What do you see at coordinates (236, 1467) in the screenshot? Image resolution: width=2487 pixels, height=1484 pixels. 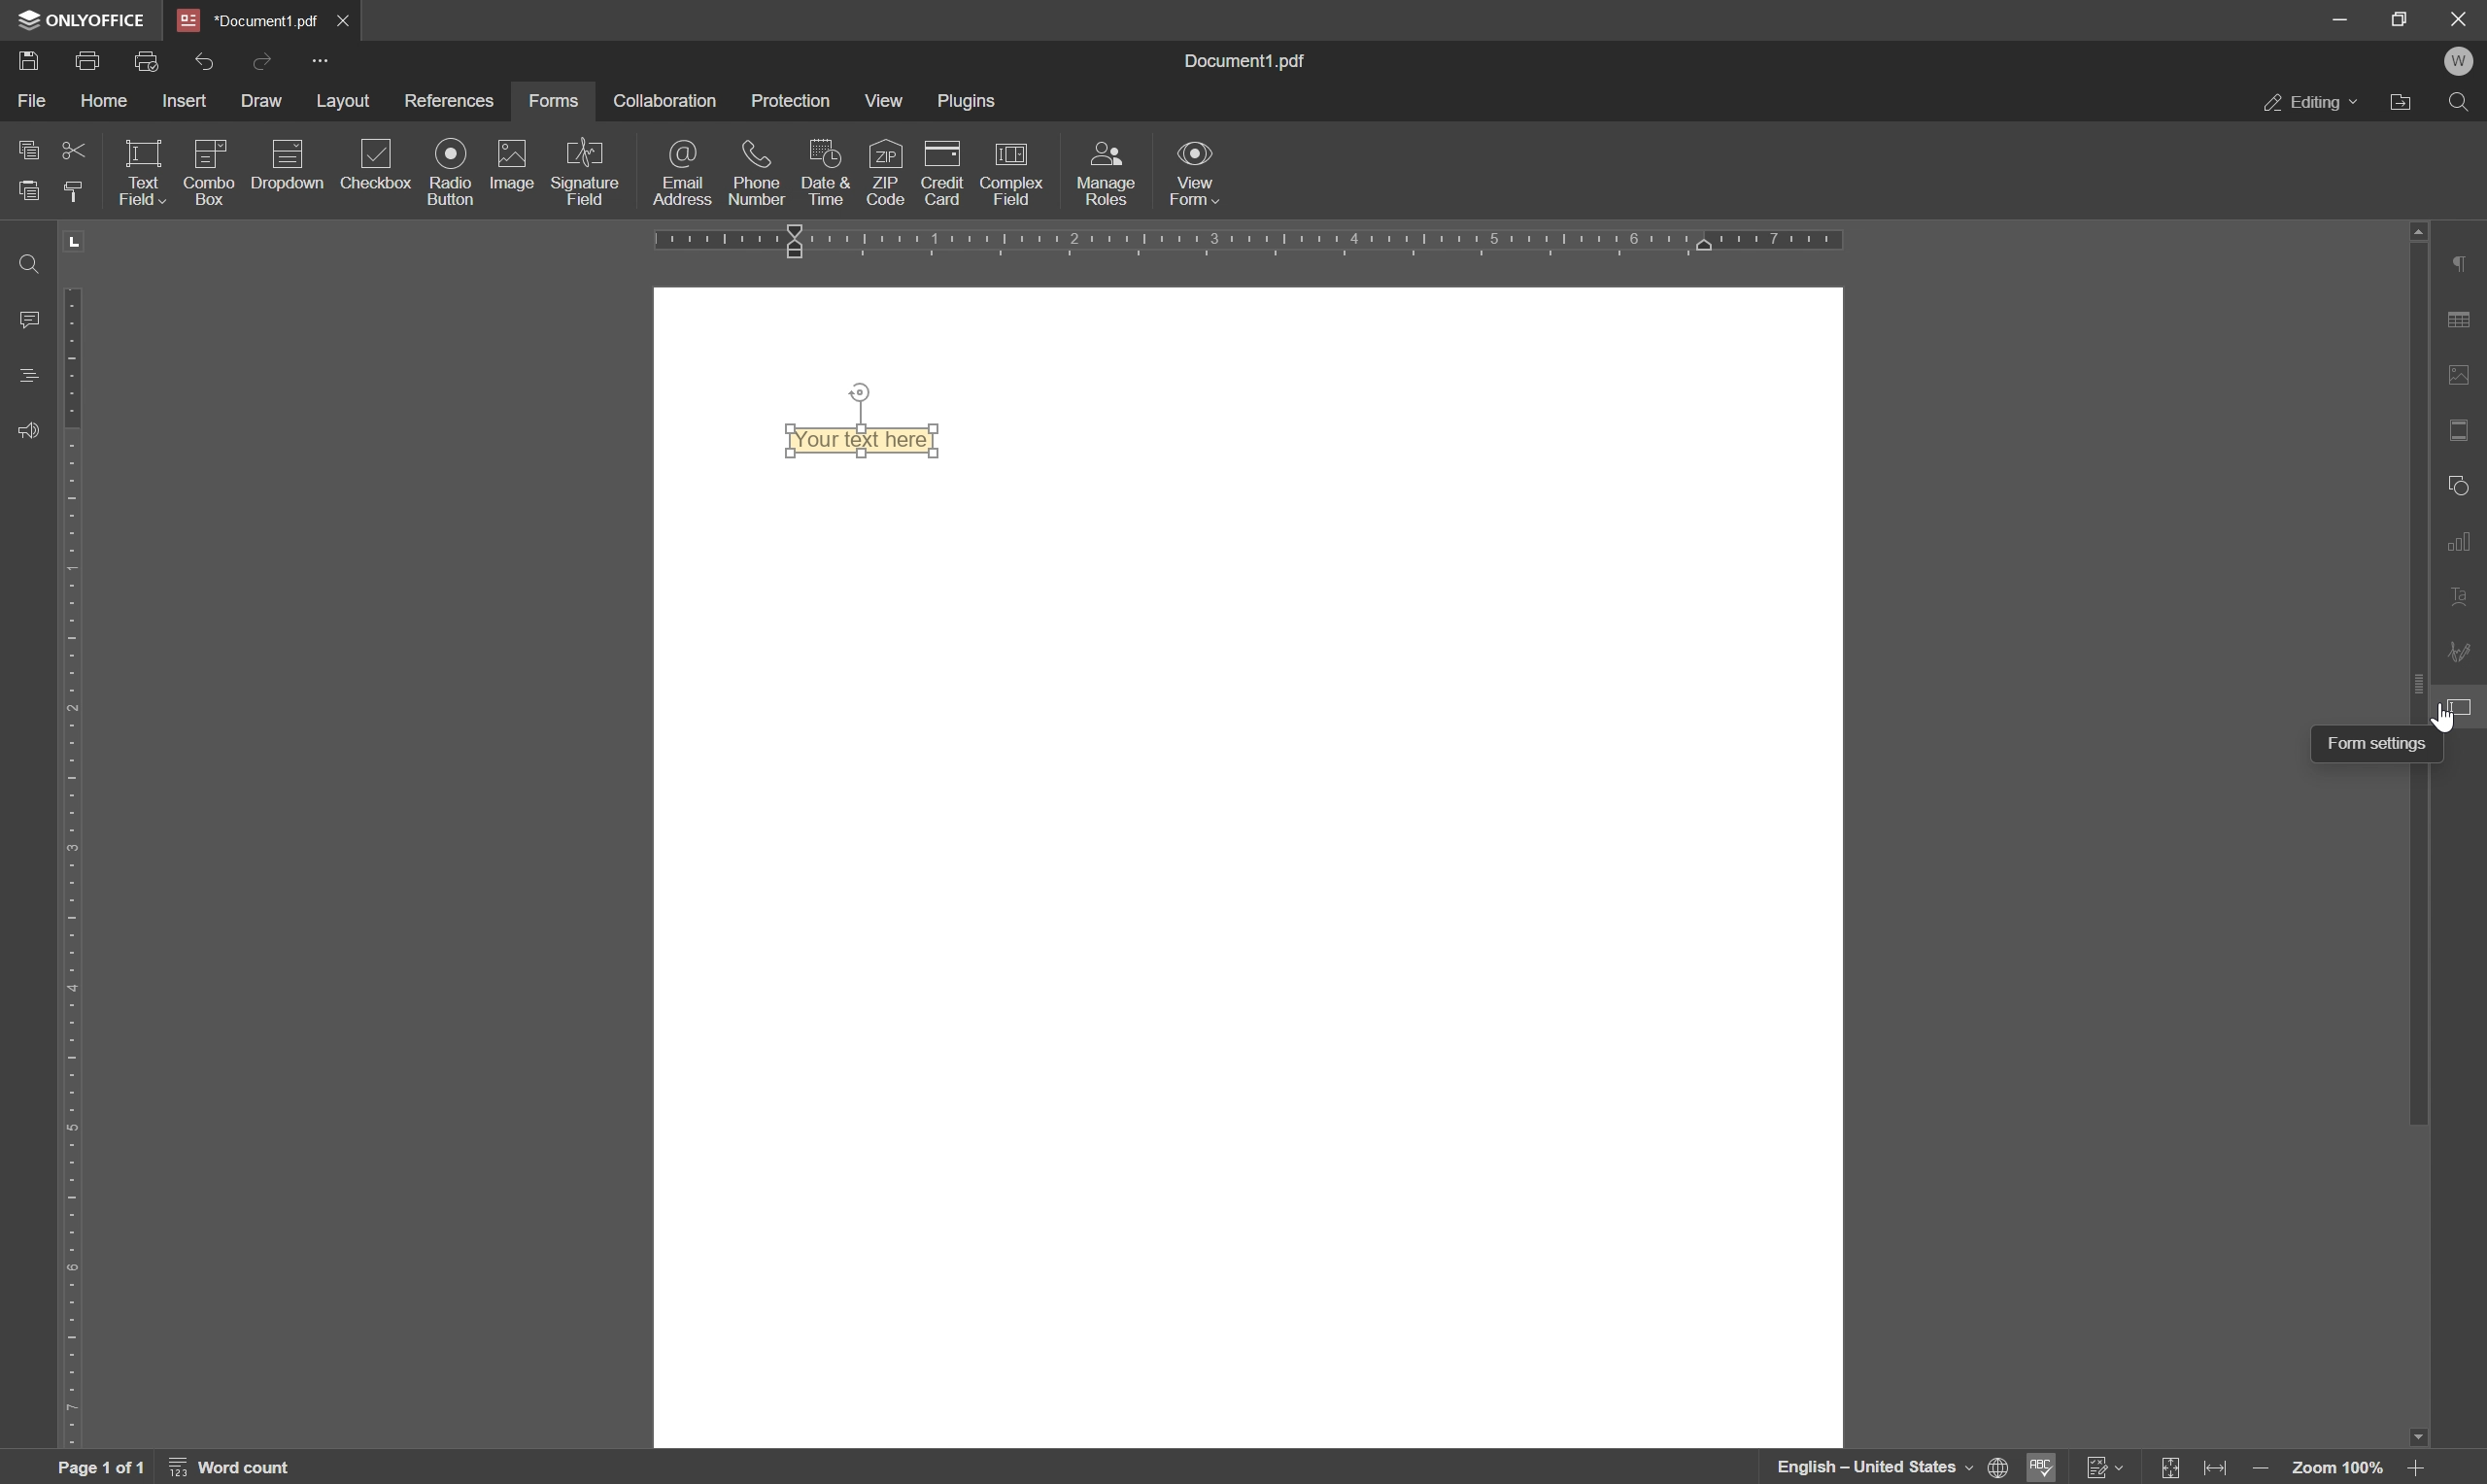 I see `word count` at bounding box center [236, 1467].